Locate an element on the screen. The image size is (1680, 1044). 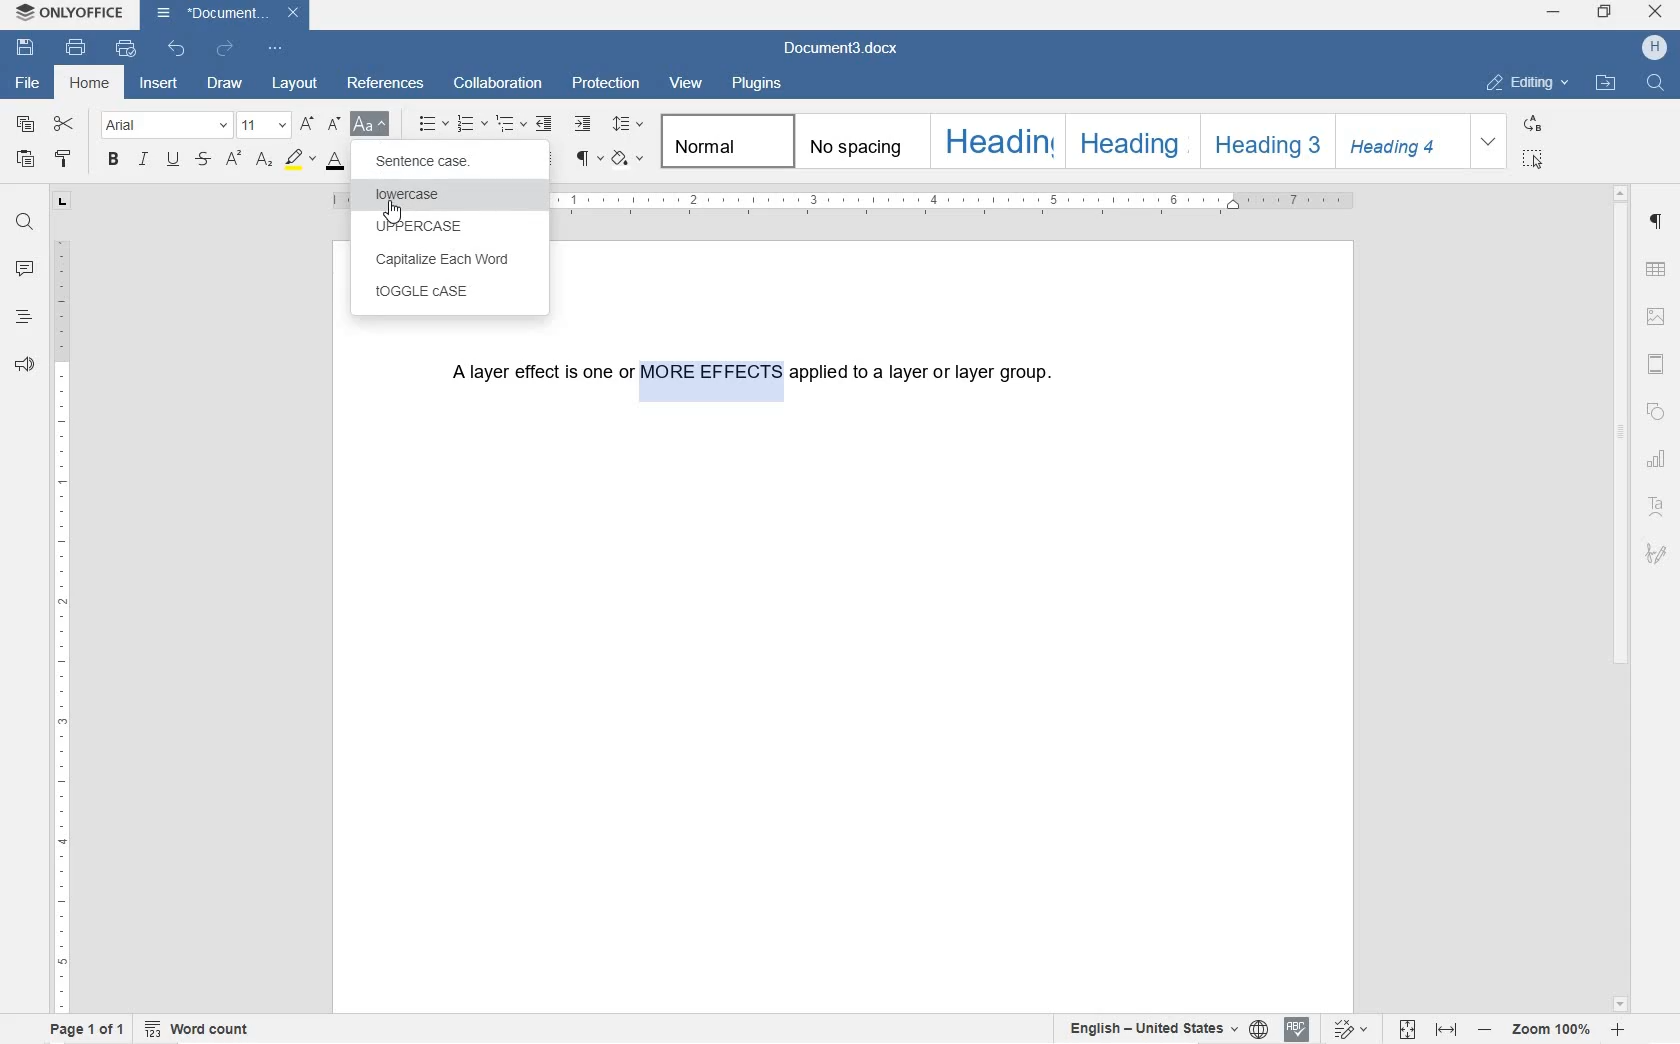
RULER is located at coordinates (961, 203).